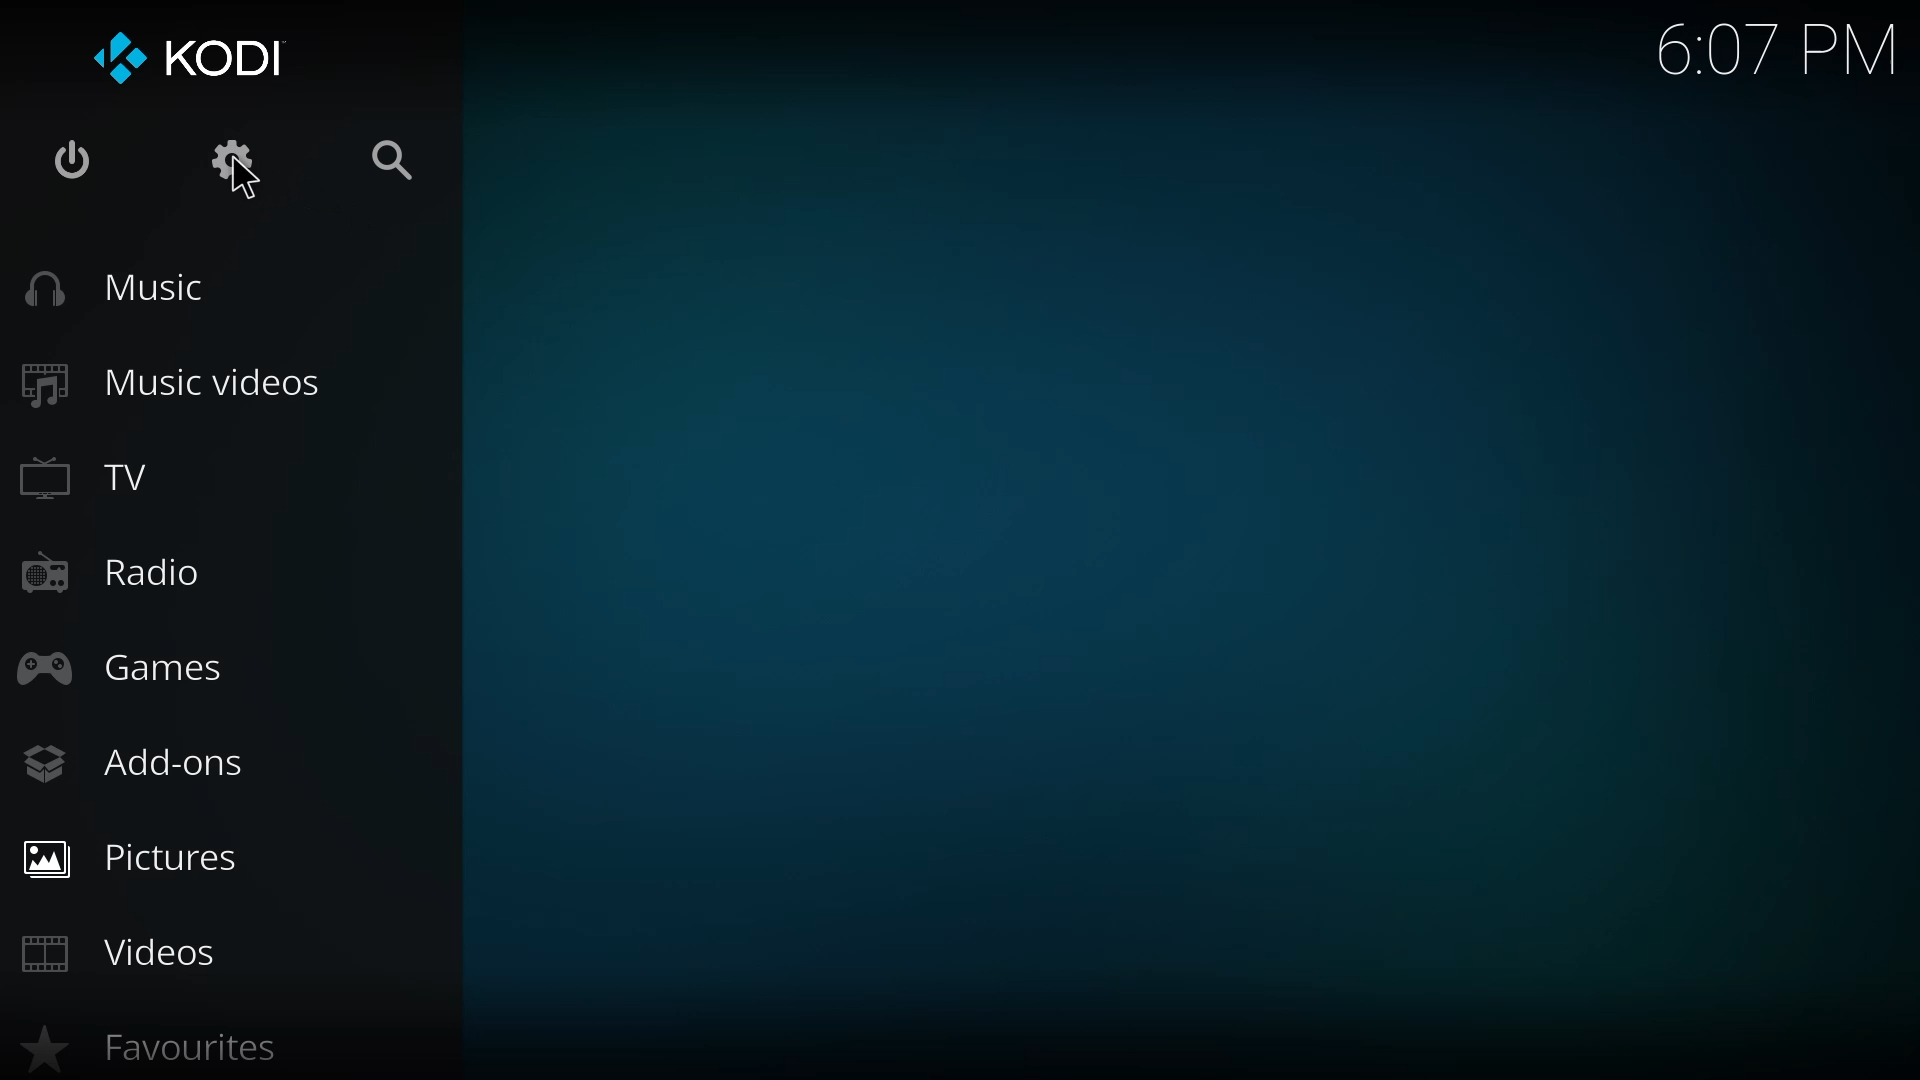  What do you see at coordinates (140, 855) in the screenshot?
I see `pictures` at bounding box center [140, 855].